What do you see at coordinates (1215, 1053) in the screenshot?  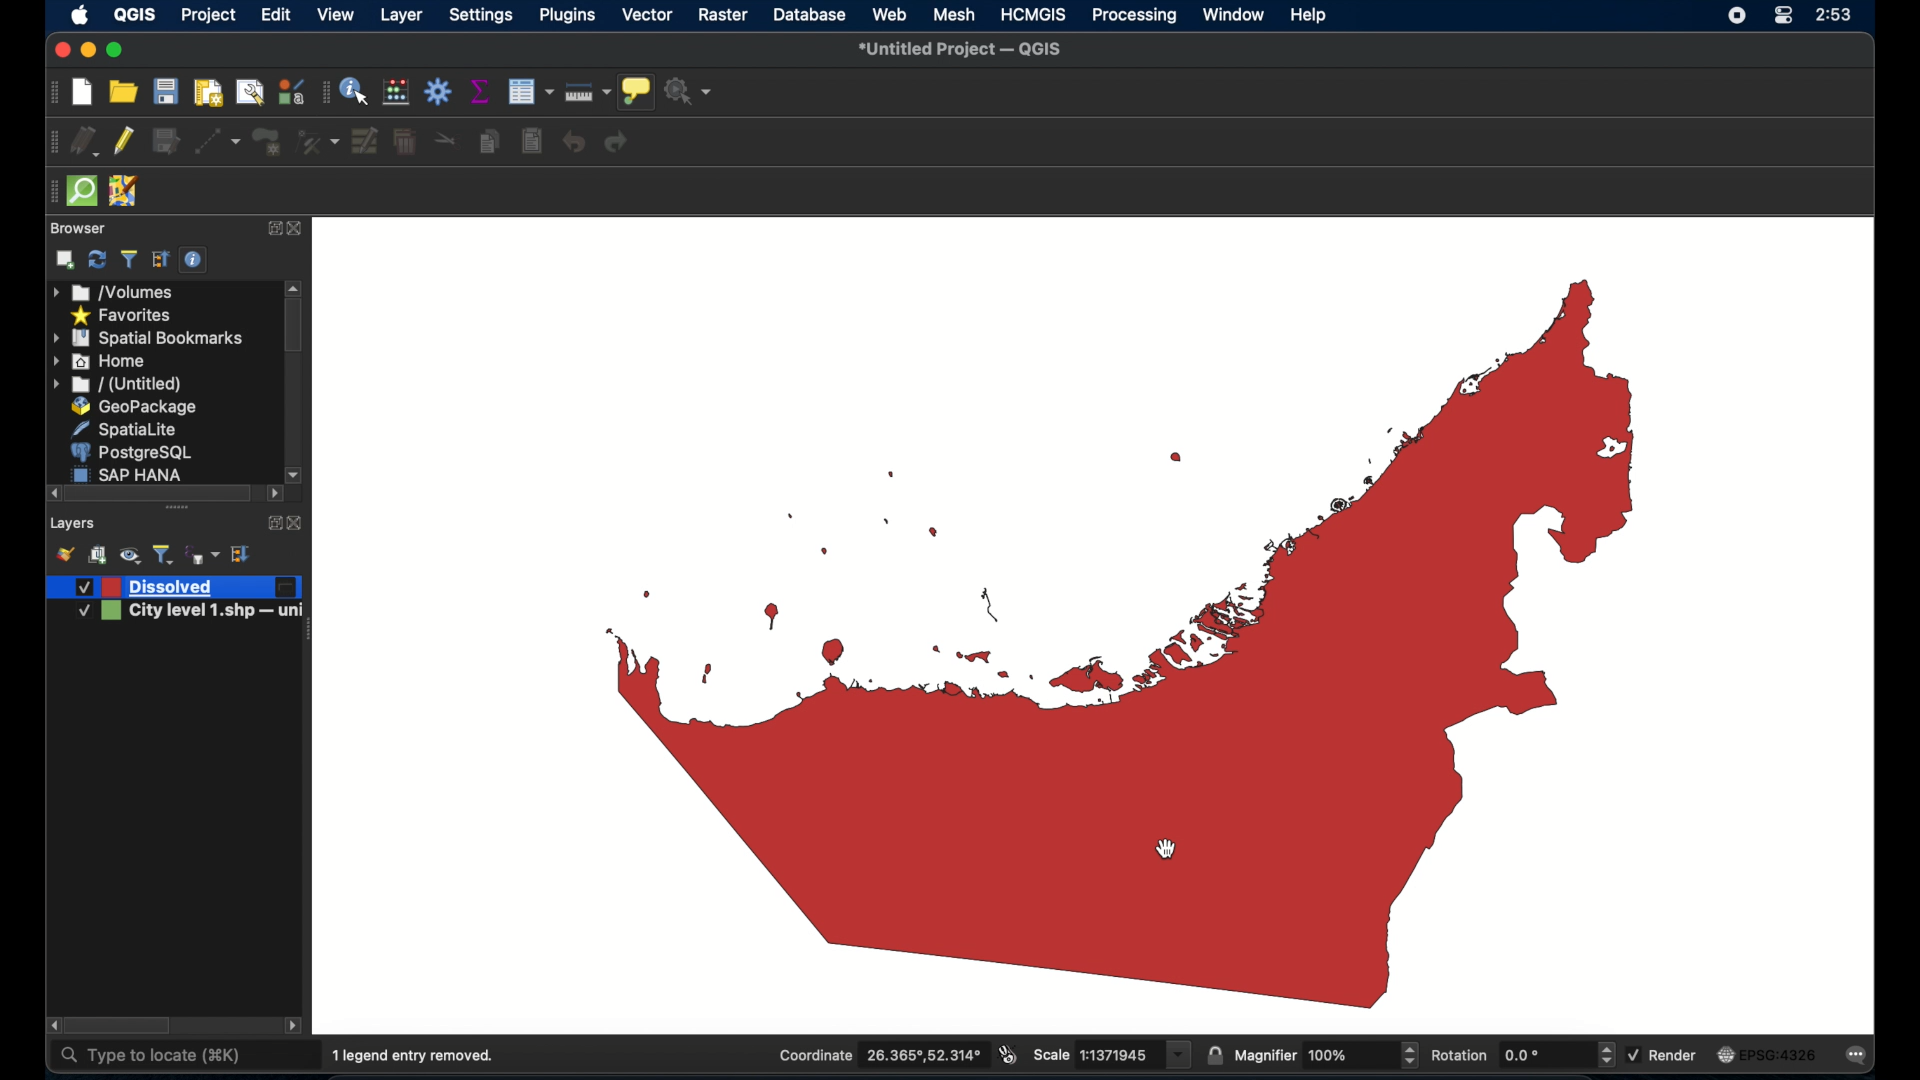 I see `lock scale` at bounding box center [1215, 1053].